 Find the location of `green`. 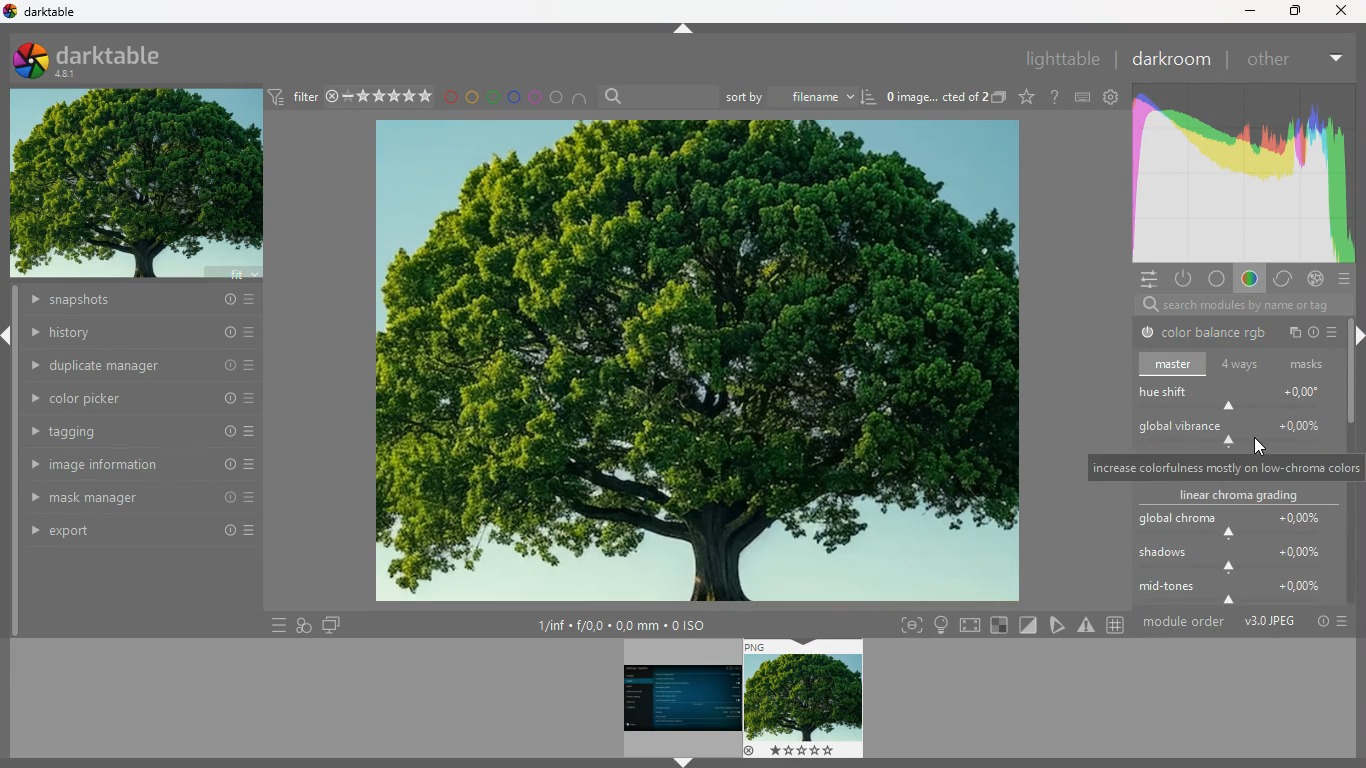

green is located at coordinates (493, 97).